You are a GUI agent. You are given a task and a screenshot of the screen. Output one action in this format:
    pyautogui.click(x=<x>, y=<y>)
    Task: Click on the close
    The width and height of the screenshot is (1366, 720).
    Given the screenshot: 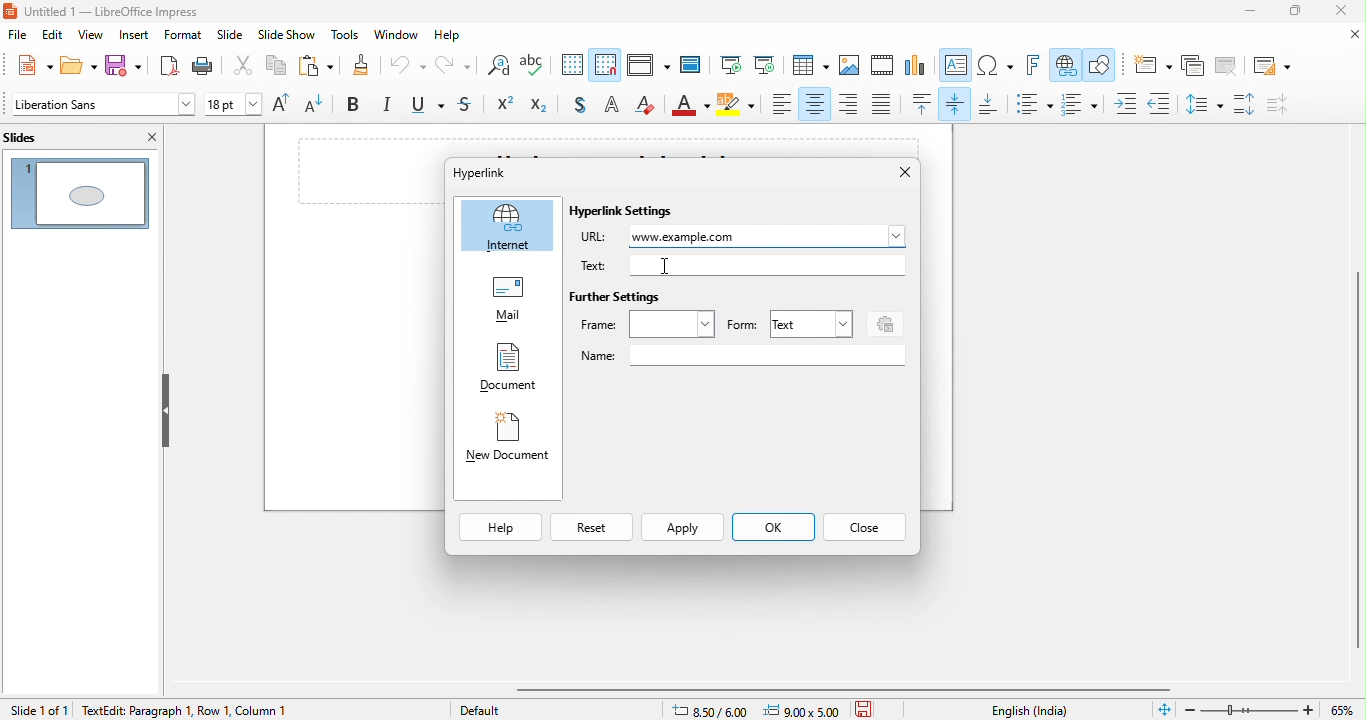 What is the action you would take?
    pyautogui.click(x=1346, y=12)
    